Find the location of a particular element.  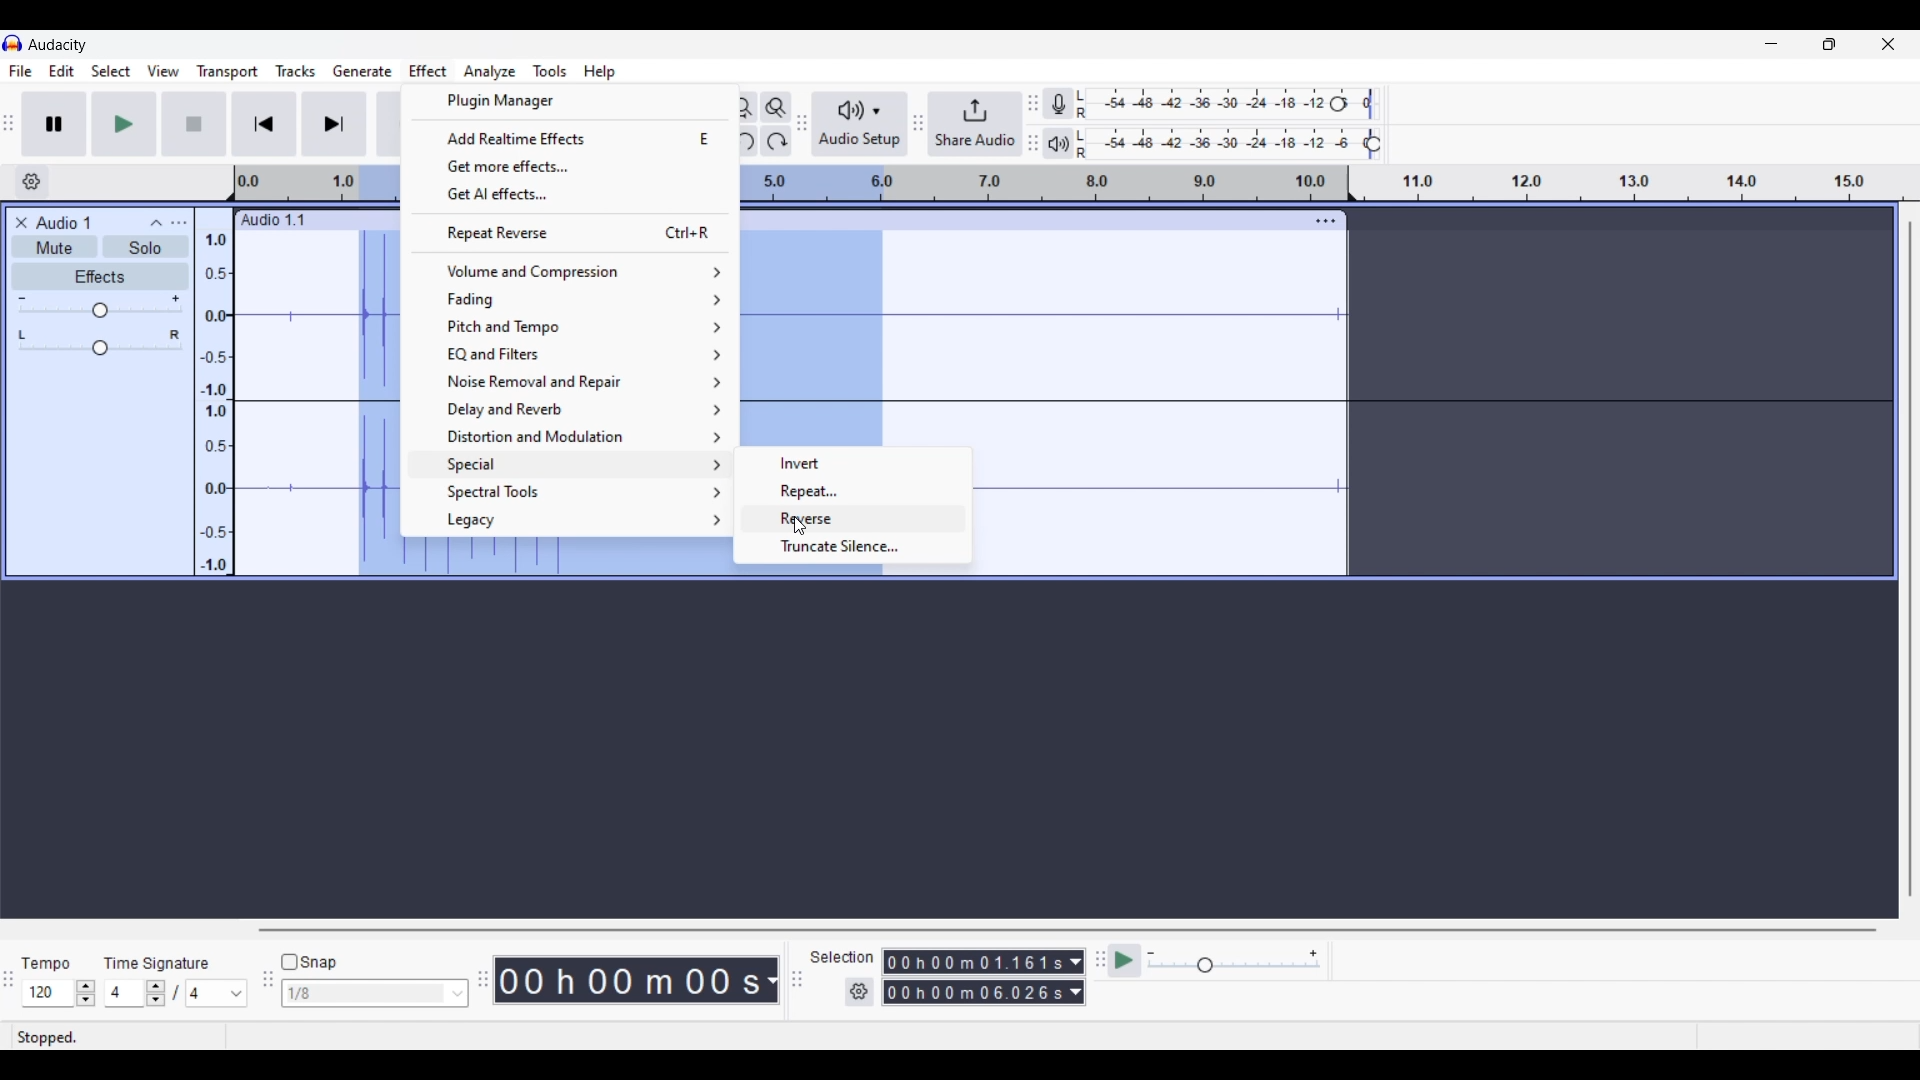

Noise removal and repair options is located at coordinates (570, 381).